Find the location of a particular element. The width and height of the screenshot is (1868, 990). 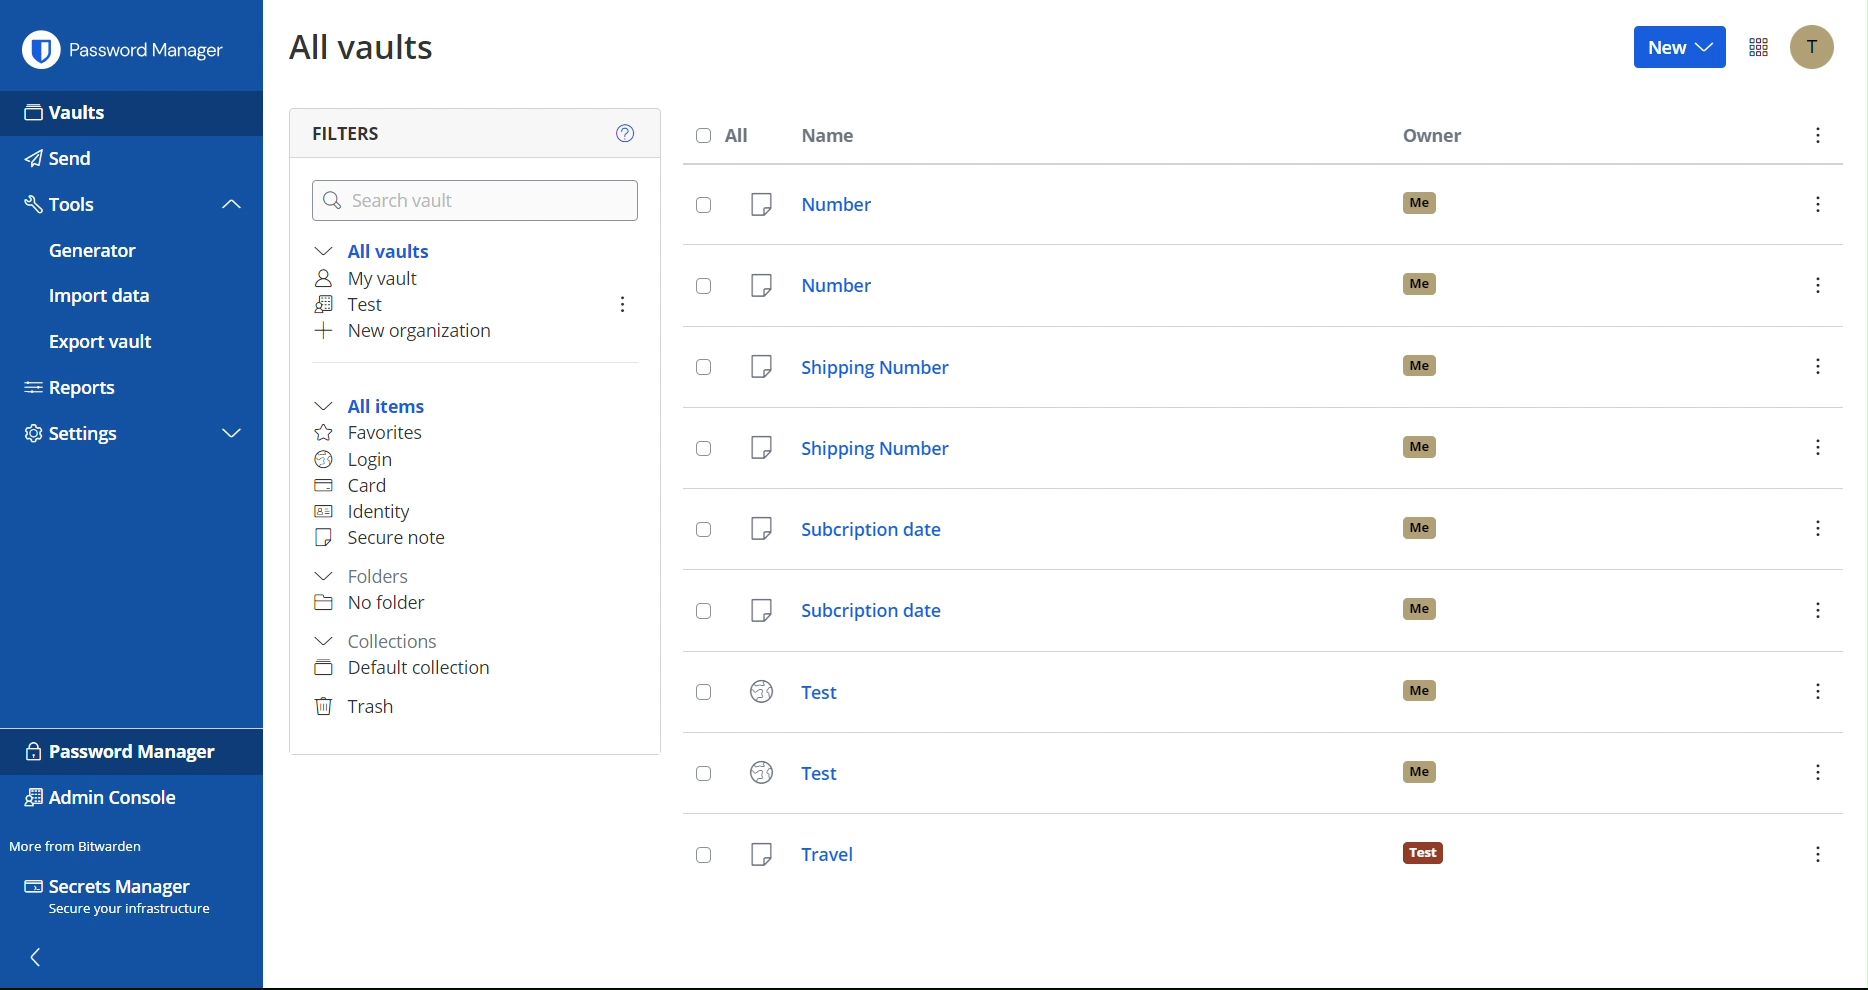

options is located at coordinates (1821, 135).